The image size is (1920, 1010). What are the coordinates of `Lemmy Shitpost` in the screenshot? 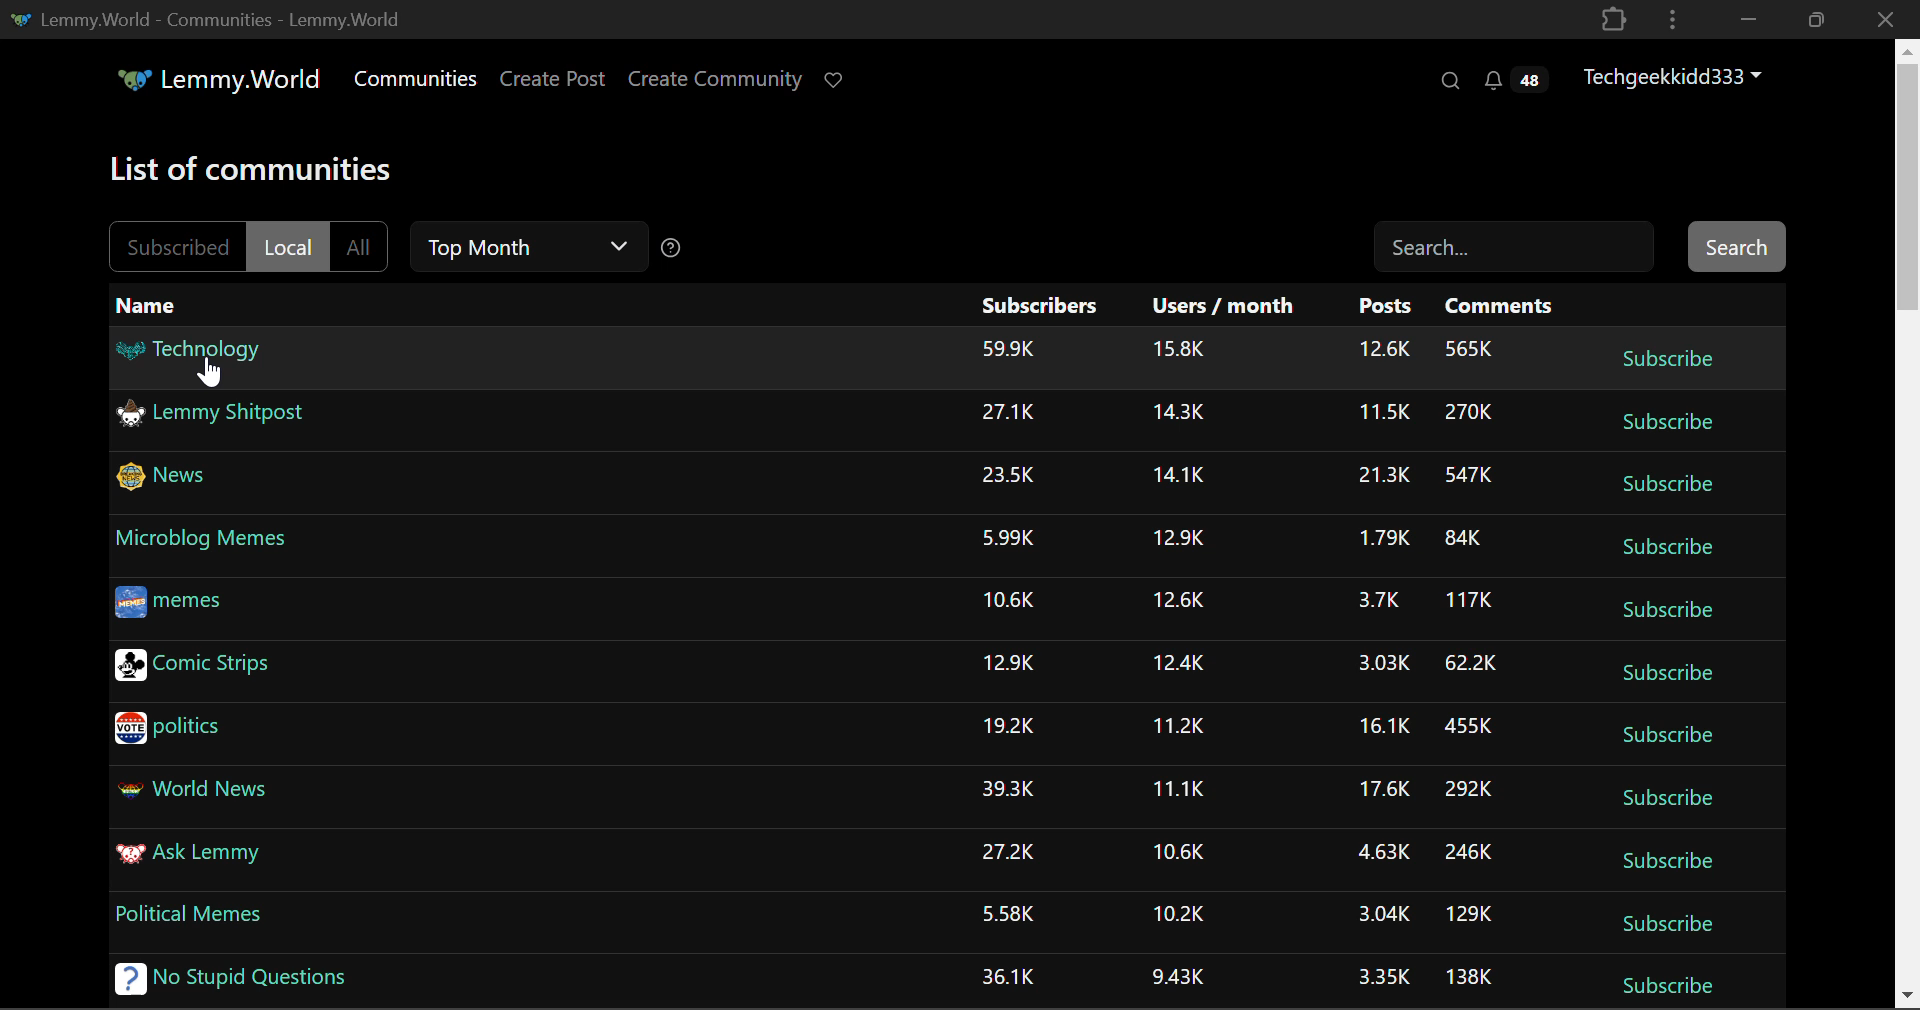 It's located at (217, 419).